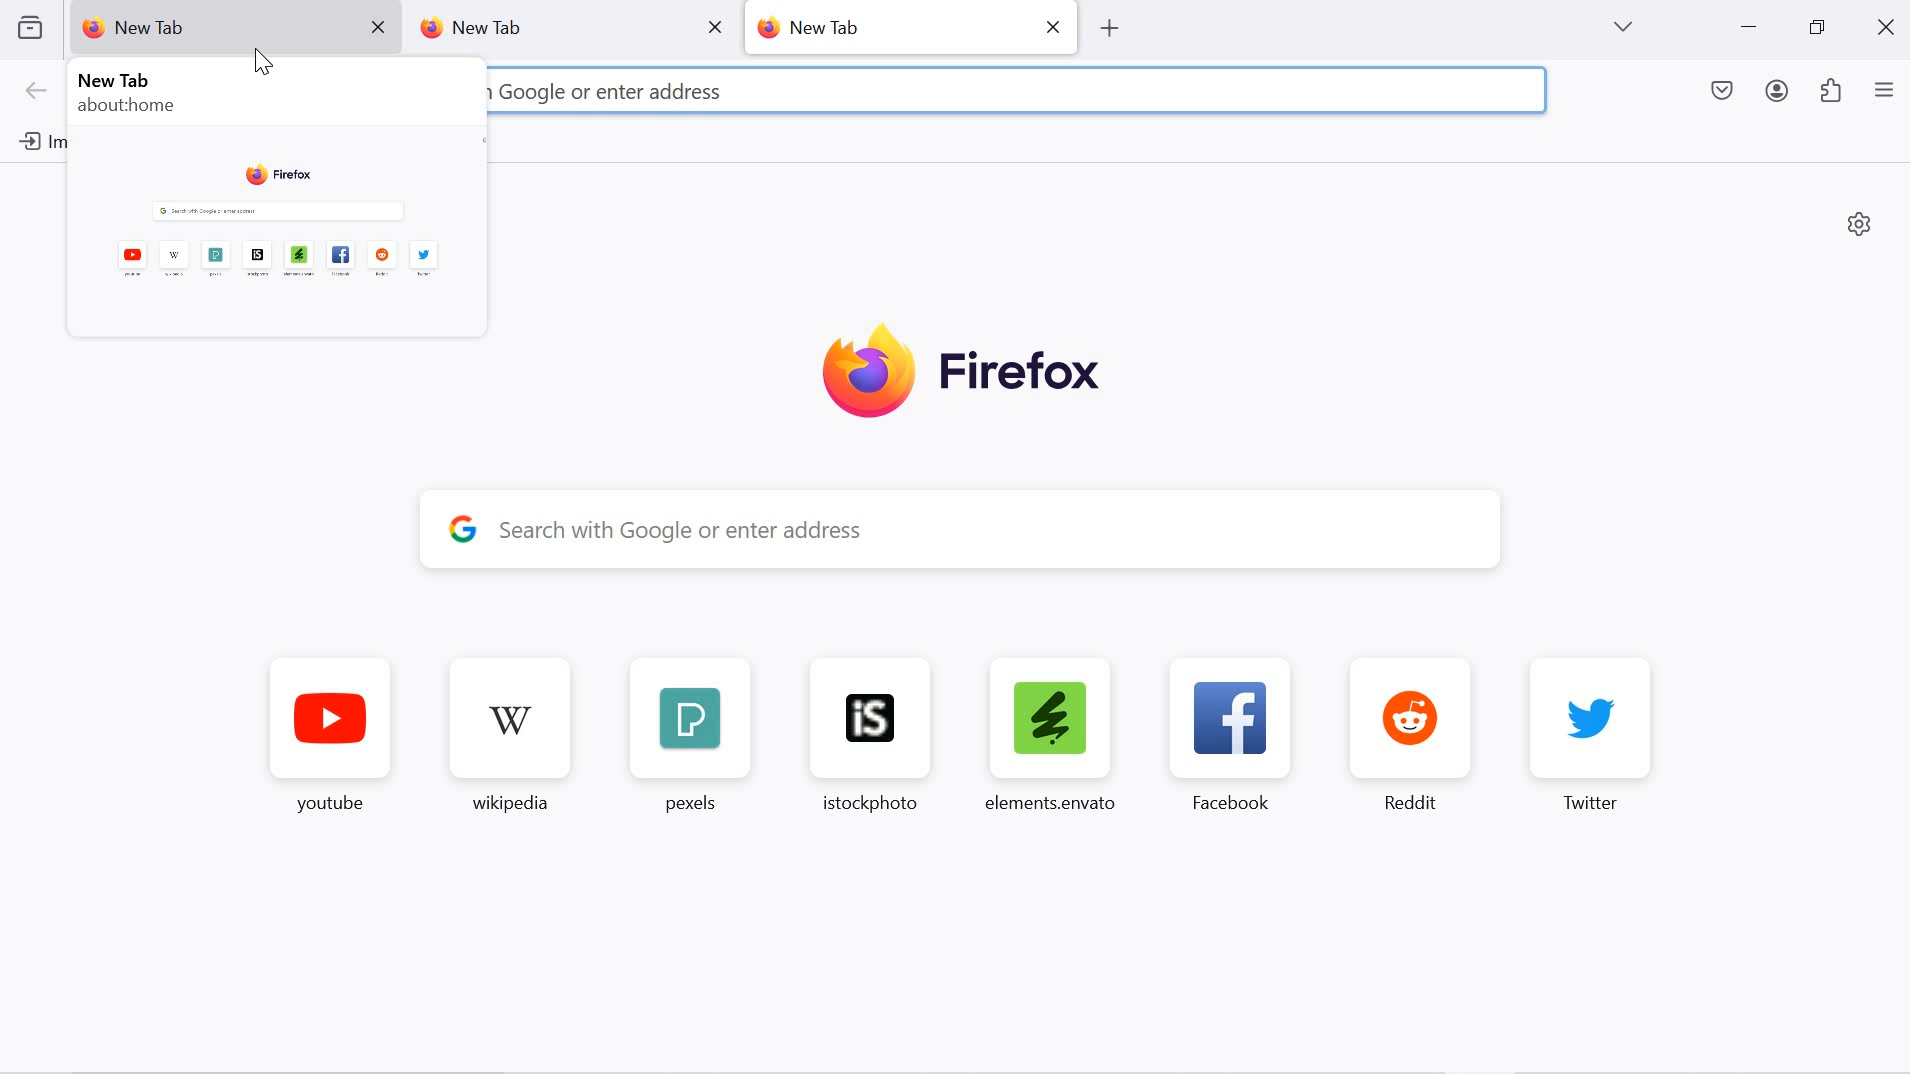 Image resolution: width=1910 pixels, height=1074 pixels. I want to click on go back, so click(37, 92).